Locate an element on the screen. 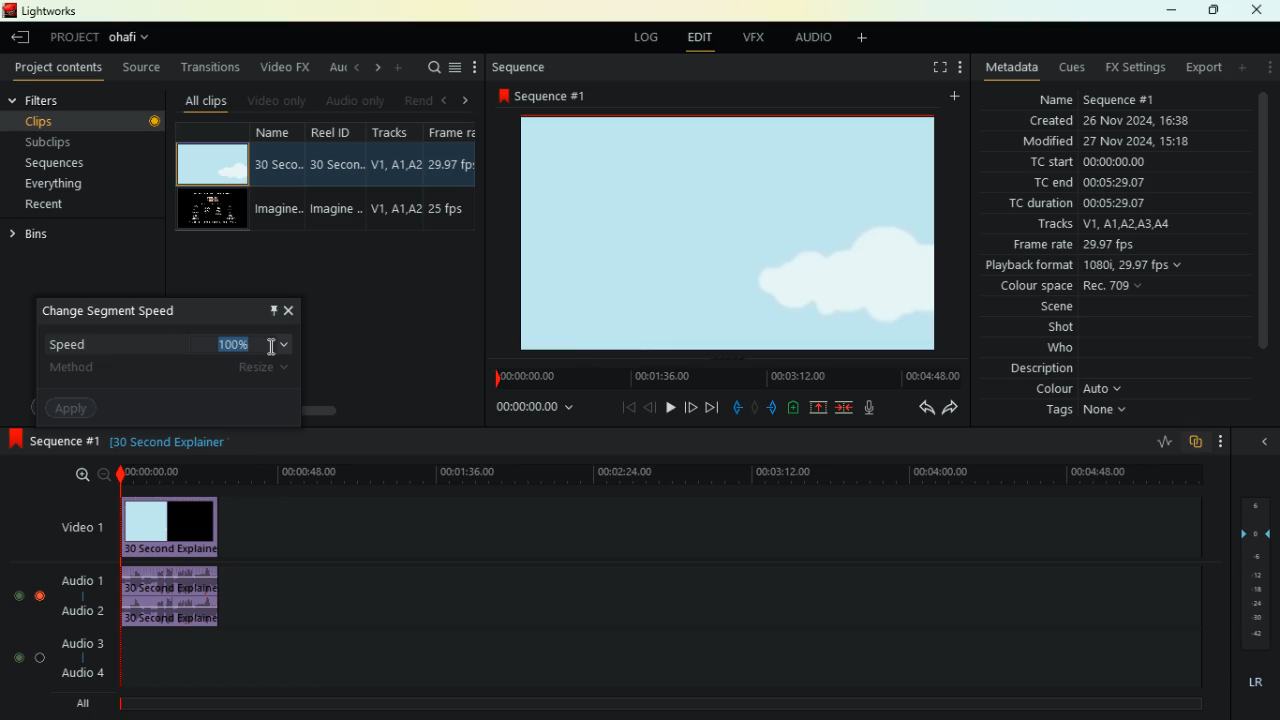  toggle buttons is located at coordinates (30, 628).